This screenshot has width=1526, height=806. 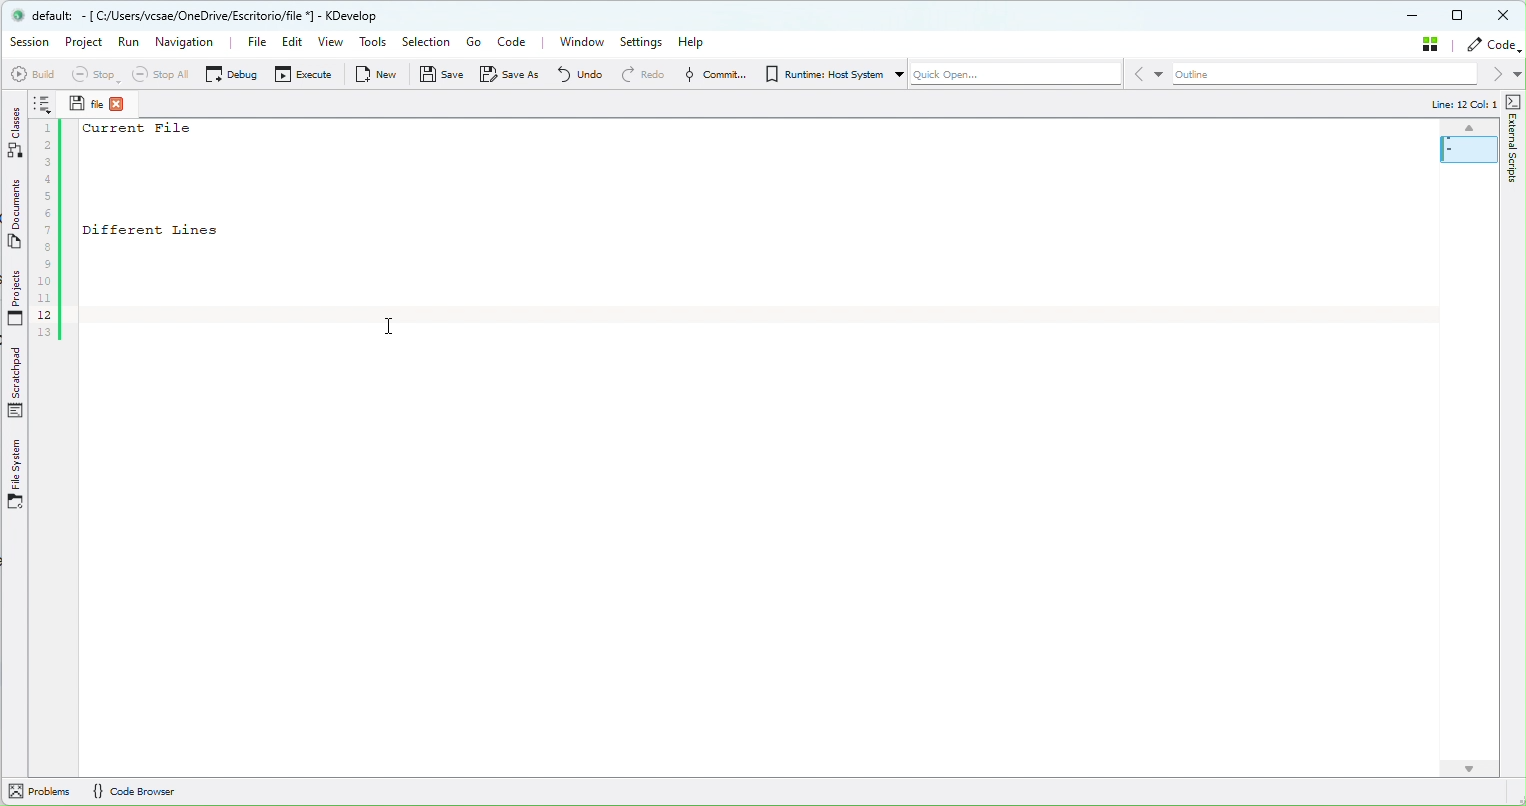 What do you see at coordinates (130, 42) in the screenshot?
I see `Run` at bounding box center [130, 42].